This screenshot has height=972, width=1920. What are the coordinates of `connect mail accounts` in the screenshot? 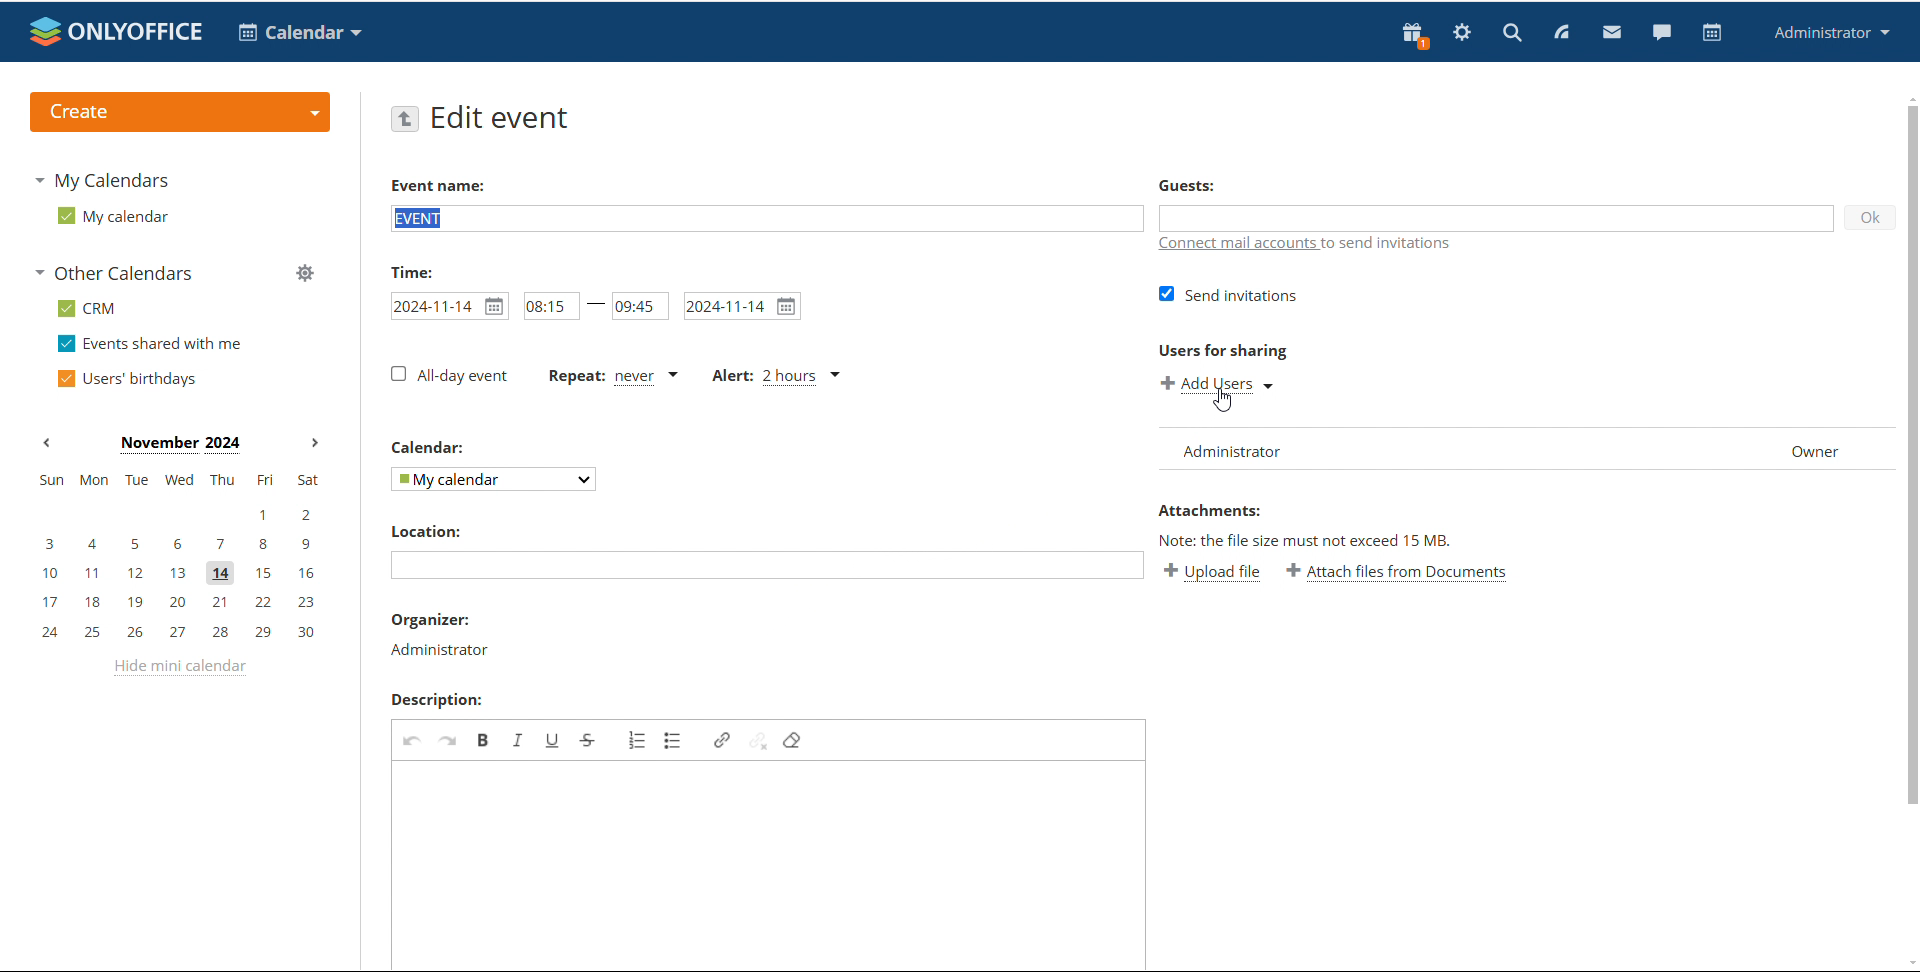 It's located at (1343, 243).